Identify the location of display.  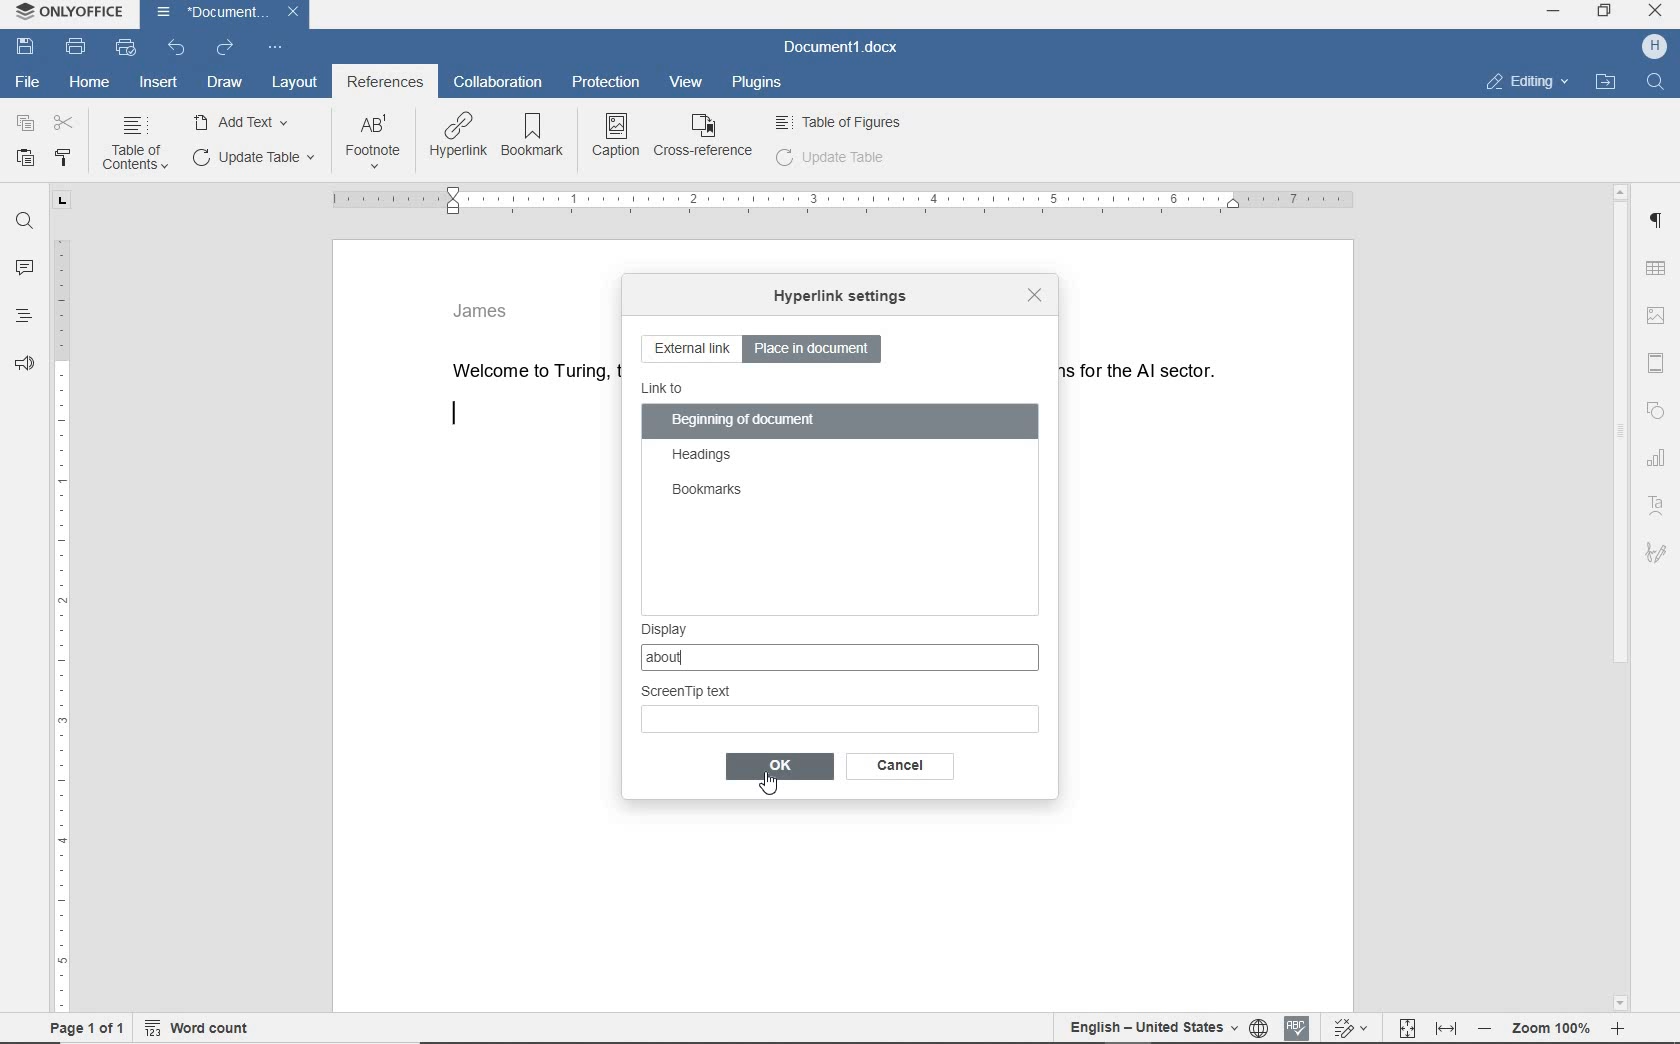
(843, 623).